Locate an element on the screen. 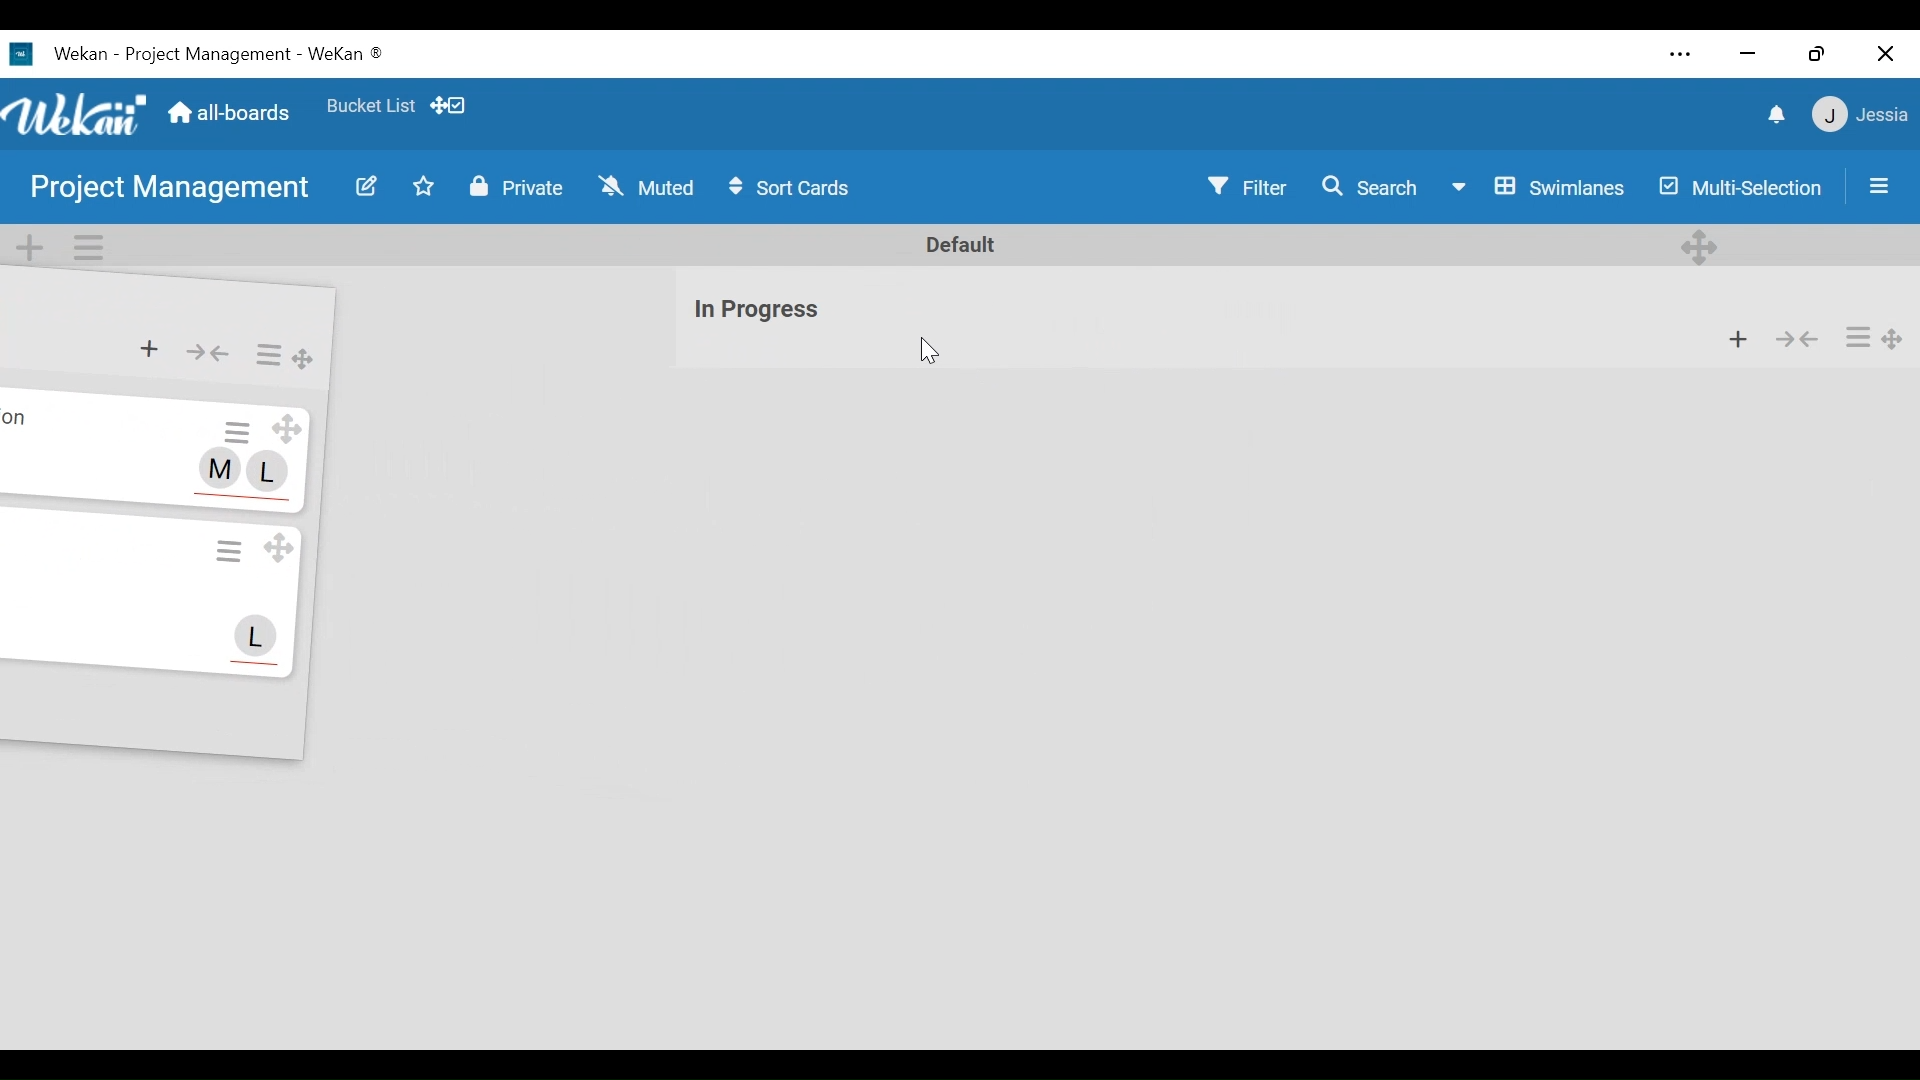 The height and width of the screenshot is (1080, 1920). Swimlane actions is located at coordinates (87, 246).